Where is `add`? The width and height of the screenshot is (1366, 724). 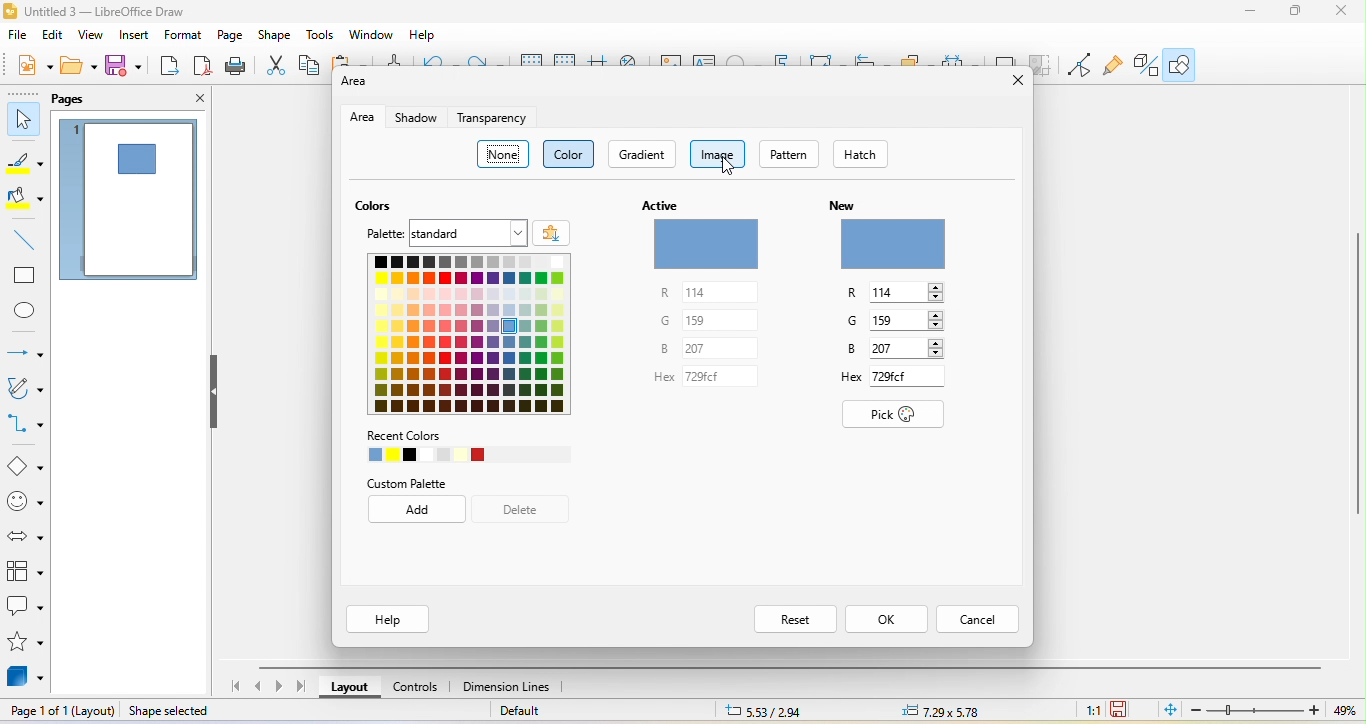 add is located at coordinates (419, 510).